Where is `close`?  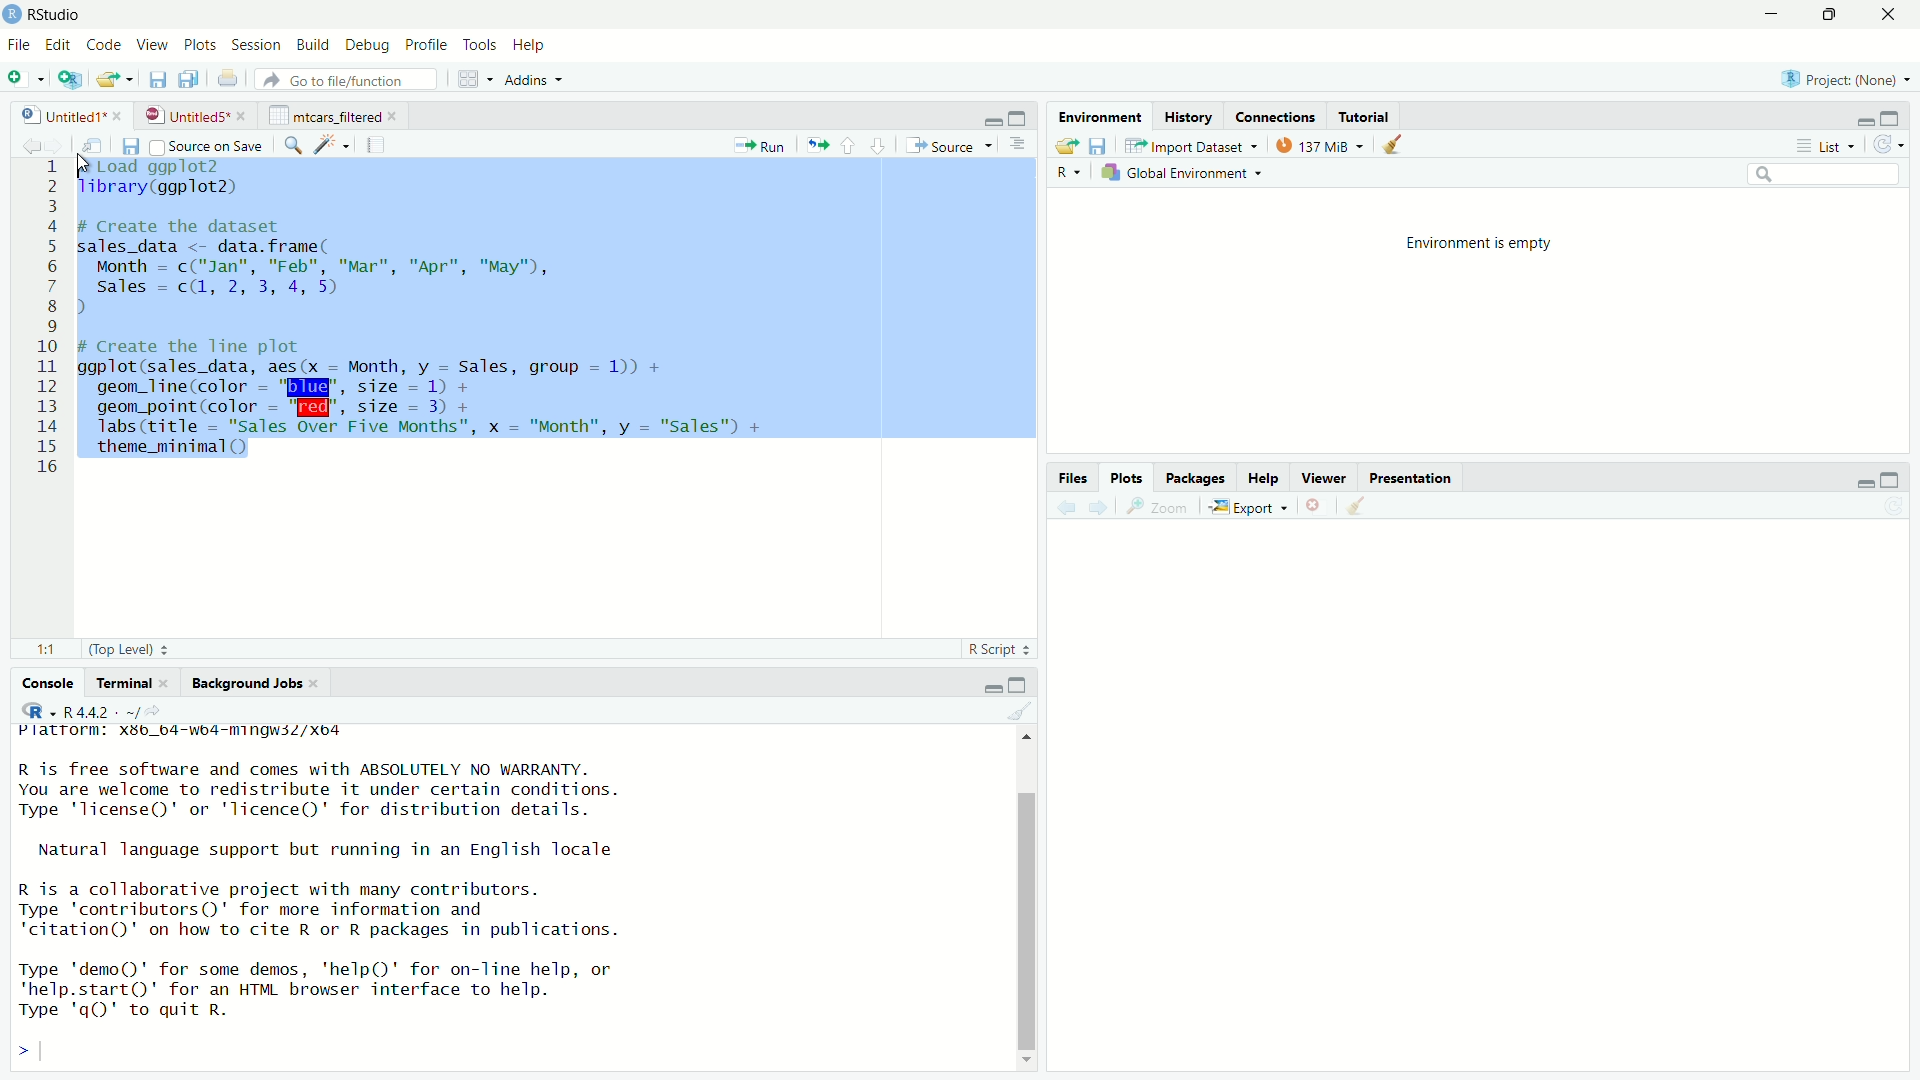 close is located at coordinates (244, 116).